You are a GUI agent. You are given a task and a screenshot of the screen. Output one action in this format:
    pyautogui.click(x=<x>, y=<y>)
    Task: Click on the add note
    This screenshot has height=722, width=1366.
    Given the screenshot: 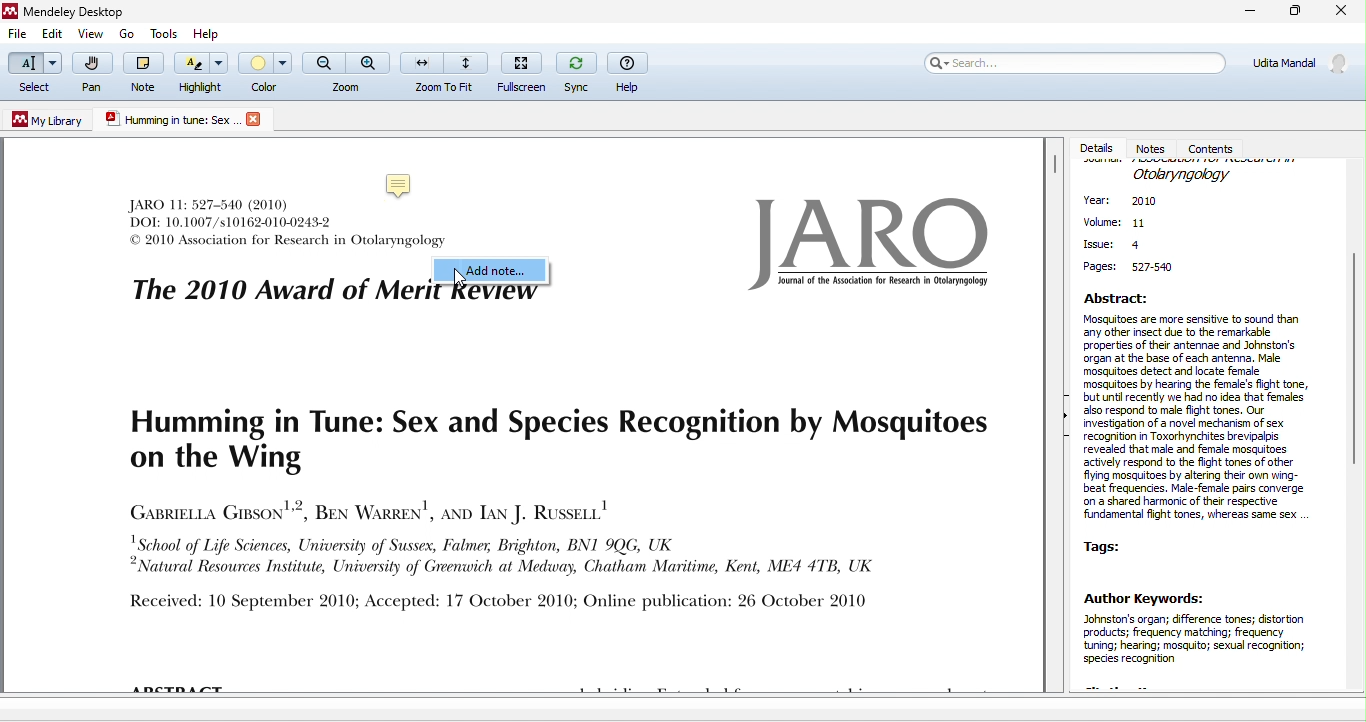 What is the action you would take?
    pyautogui.click(x=492, y=272)
    